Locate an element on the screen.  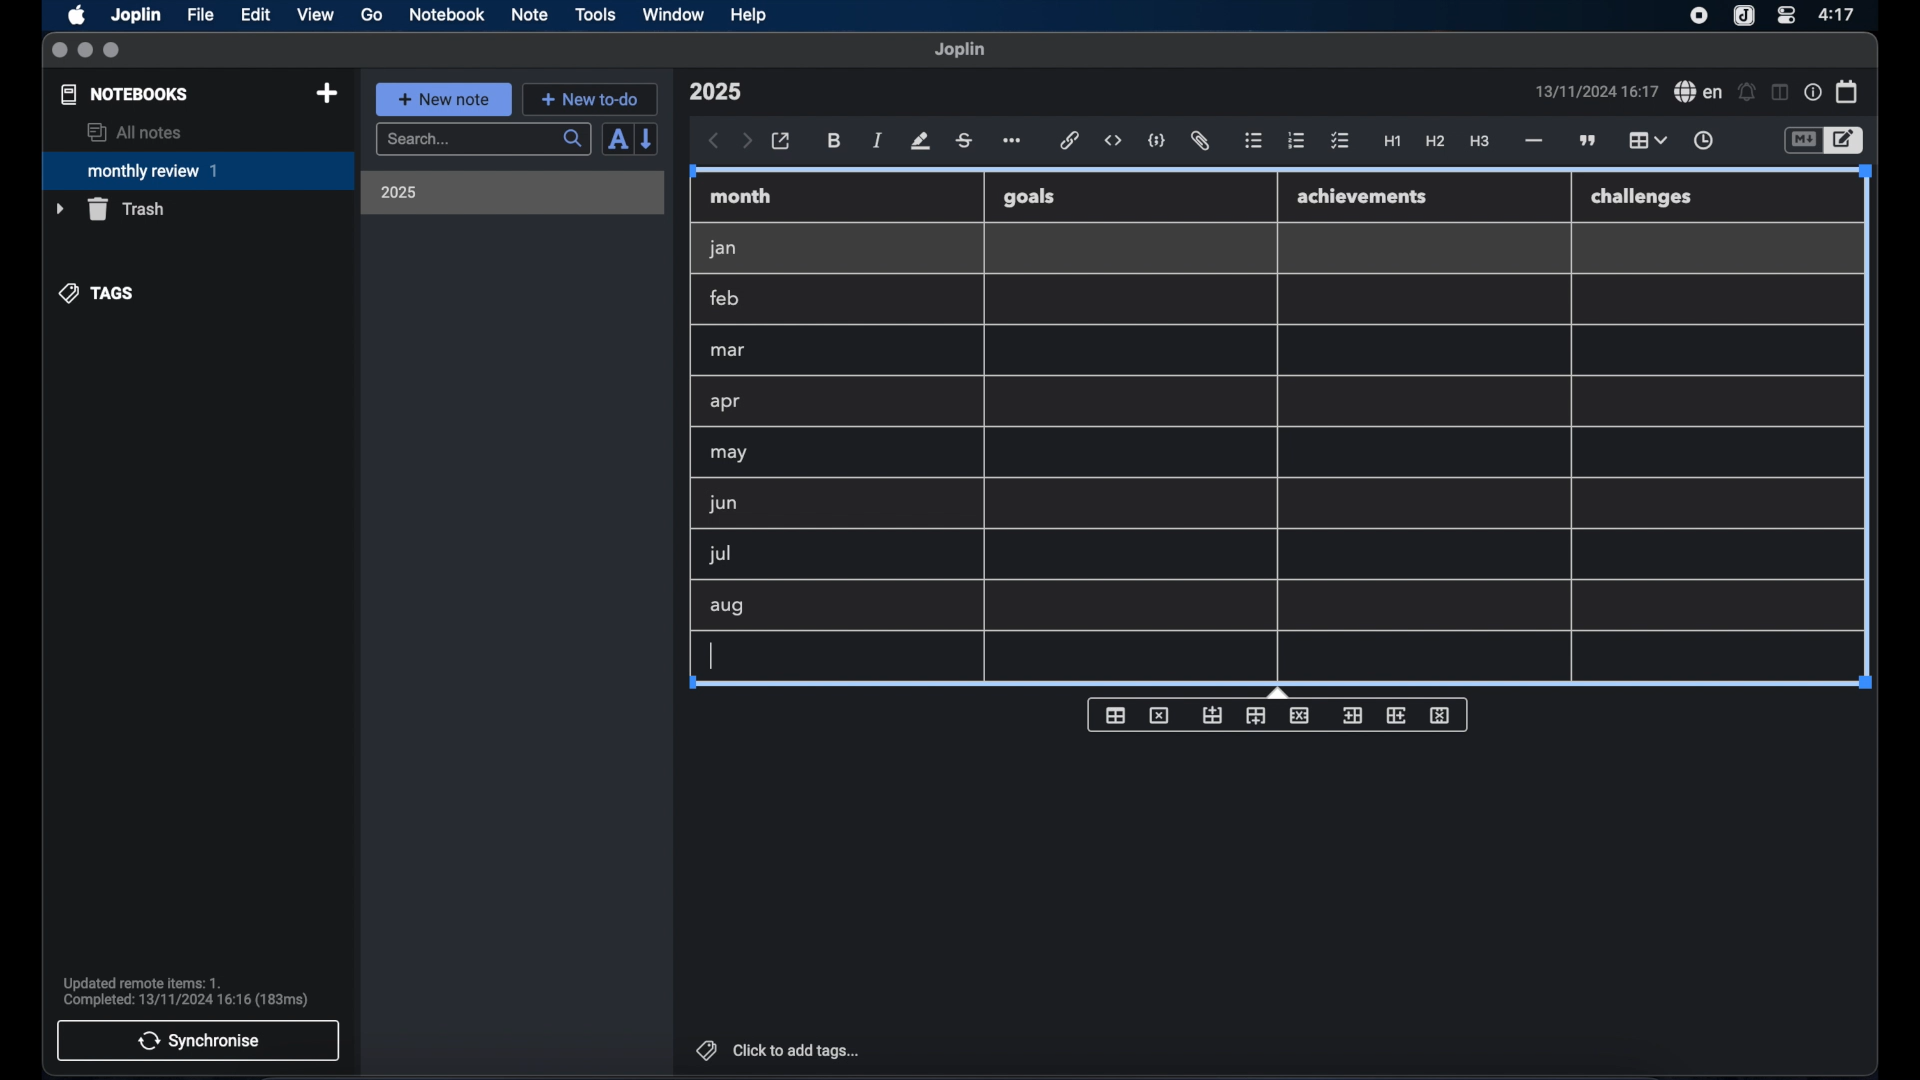
search bar is located at coordinates (483, 141).